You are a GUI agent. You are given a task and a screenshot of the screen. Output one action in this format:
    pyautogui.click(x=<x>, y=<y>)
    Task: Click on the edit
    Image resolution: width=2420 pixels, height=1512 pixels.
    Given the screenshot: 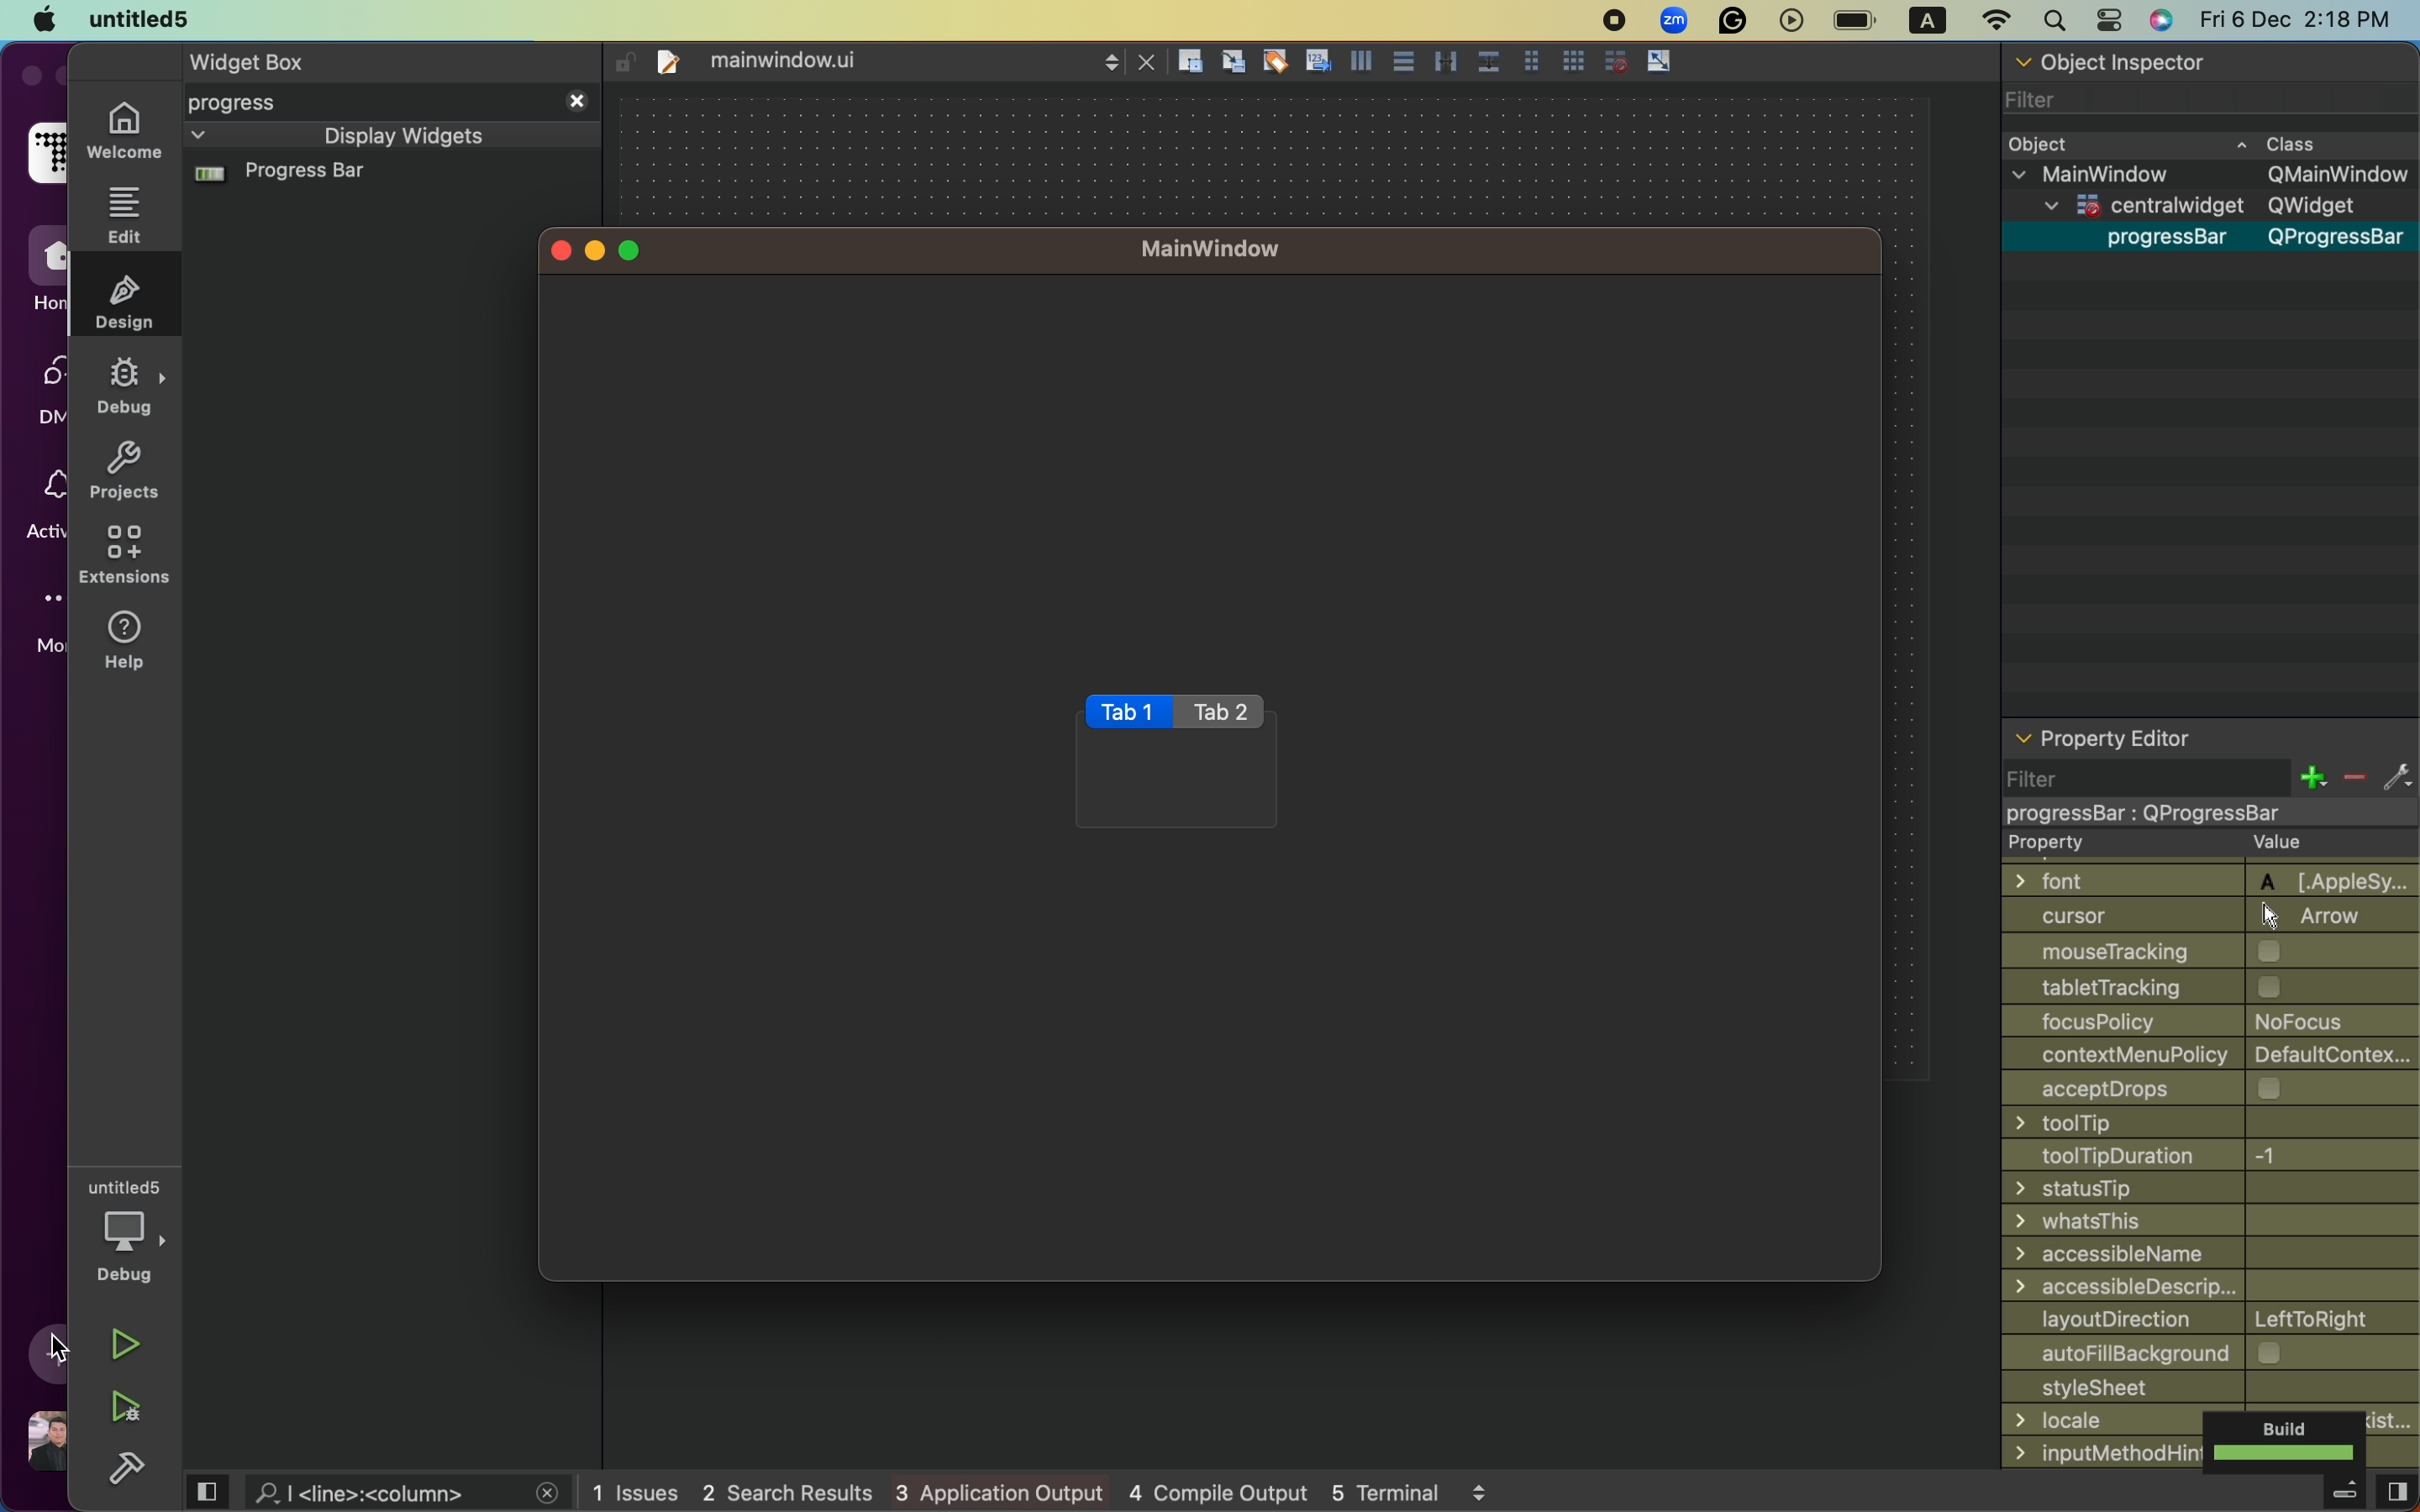 What is the action you would take?
    pyautogui.click(x=126, y=214)
    